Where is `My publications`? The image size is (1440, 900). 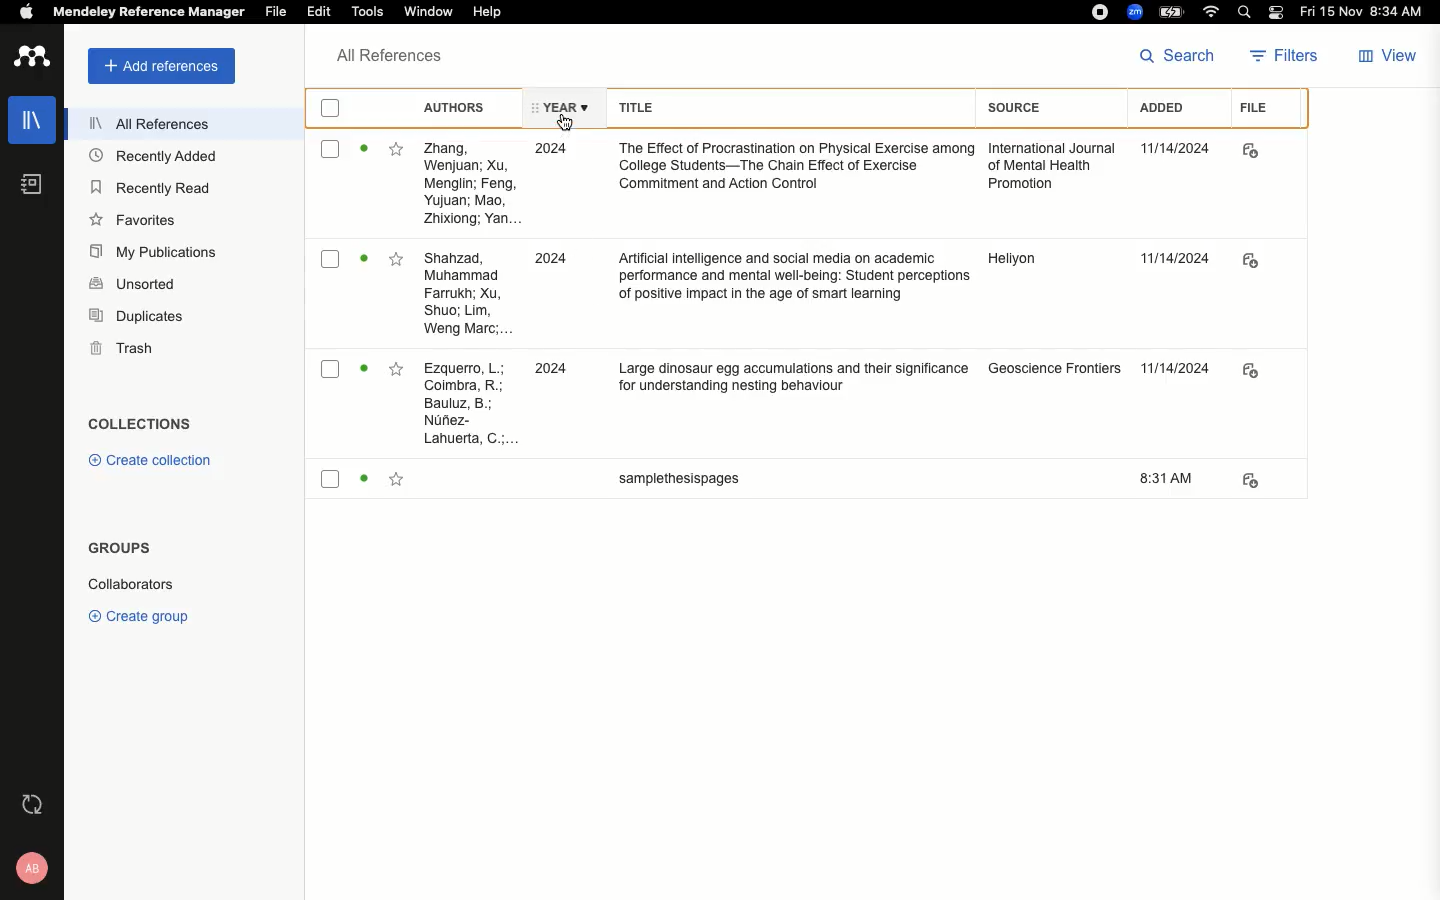 My publications is located at coordinates (152, 252).